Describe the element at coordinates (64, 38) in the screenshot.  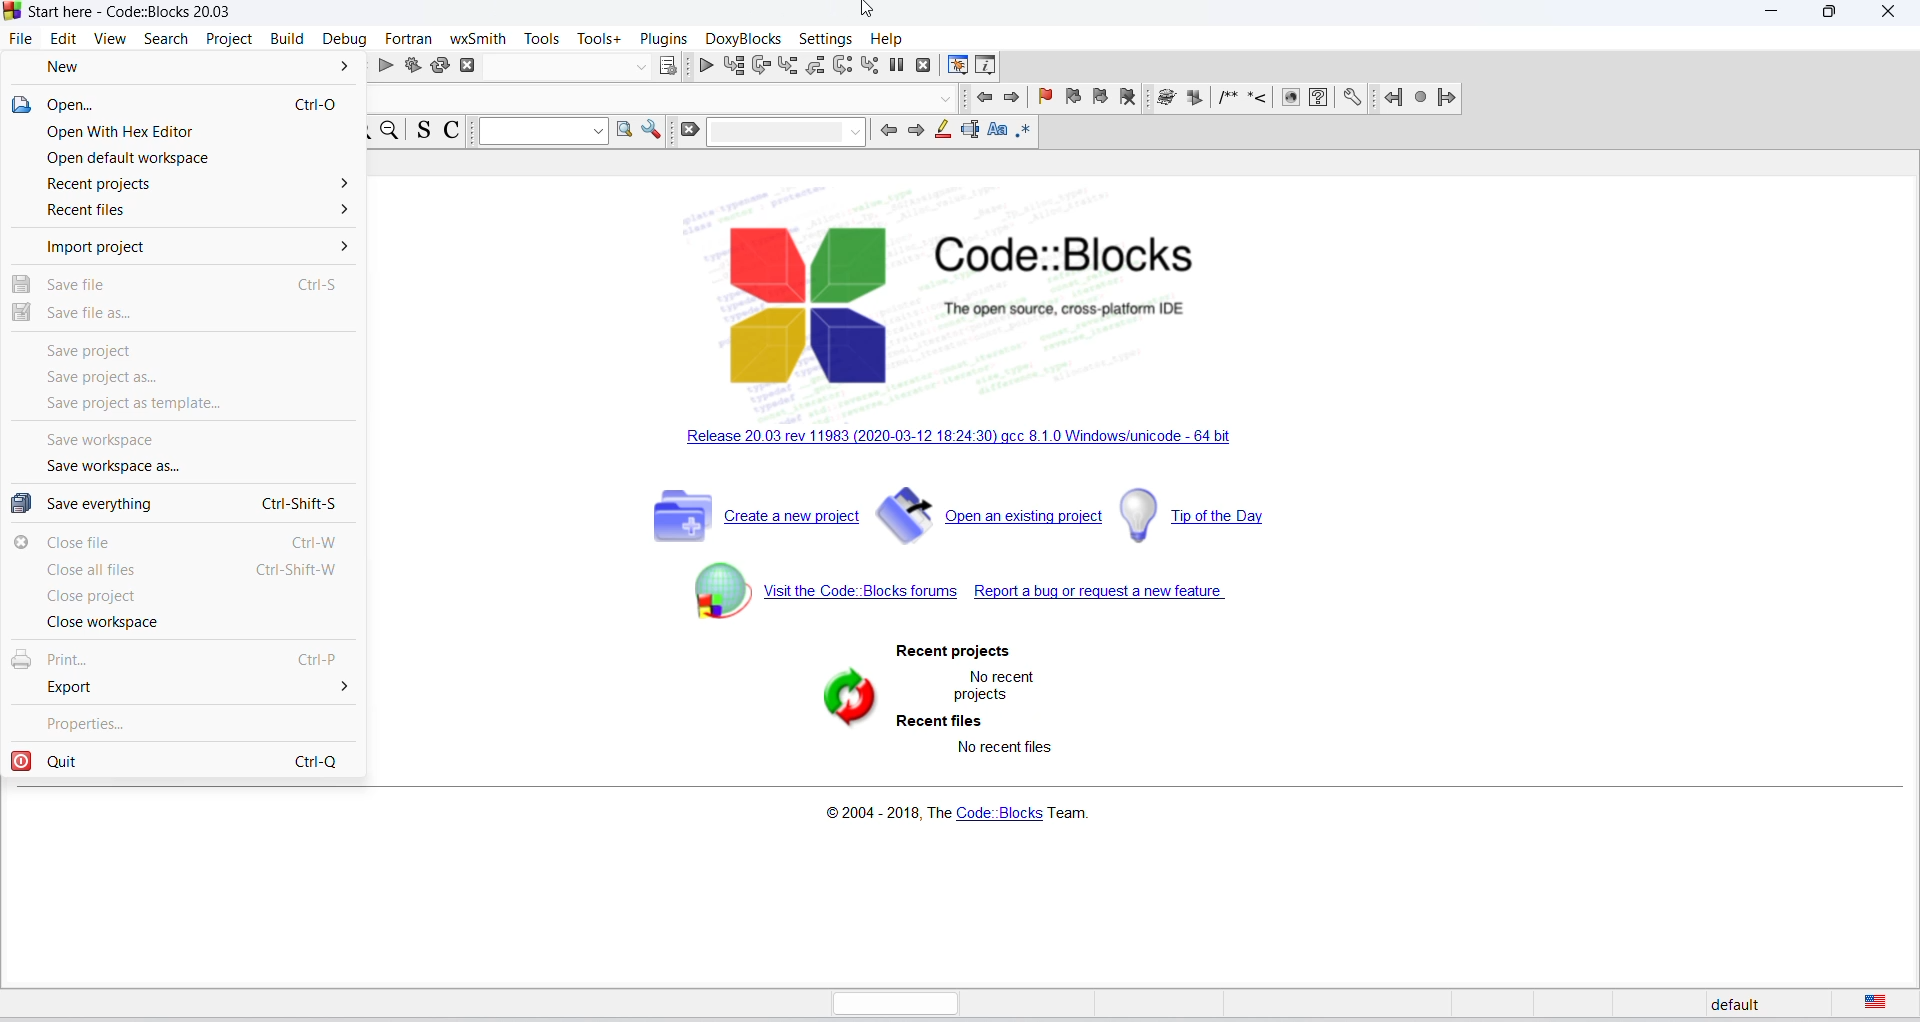
I see `edit` at that location.